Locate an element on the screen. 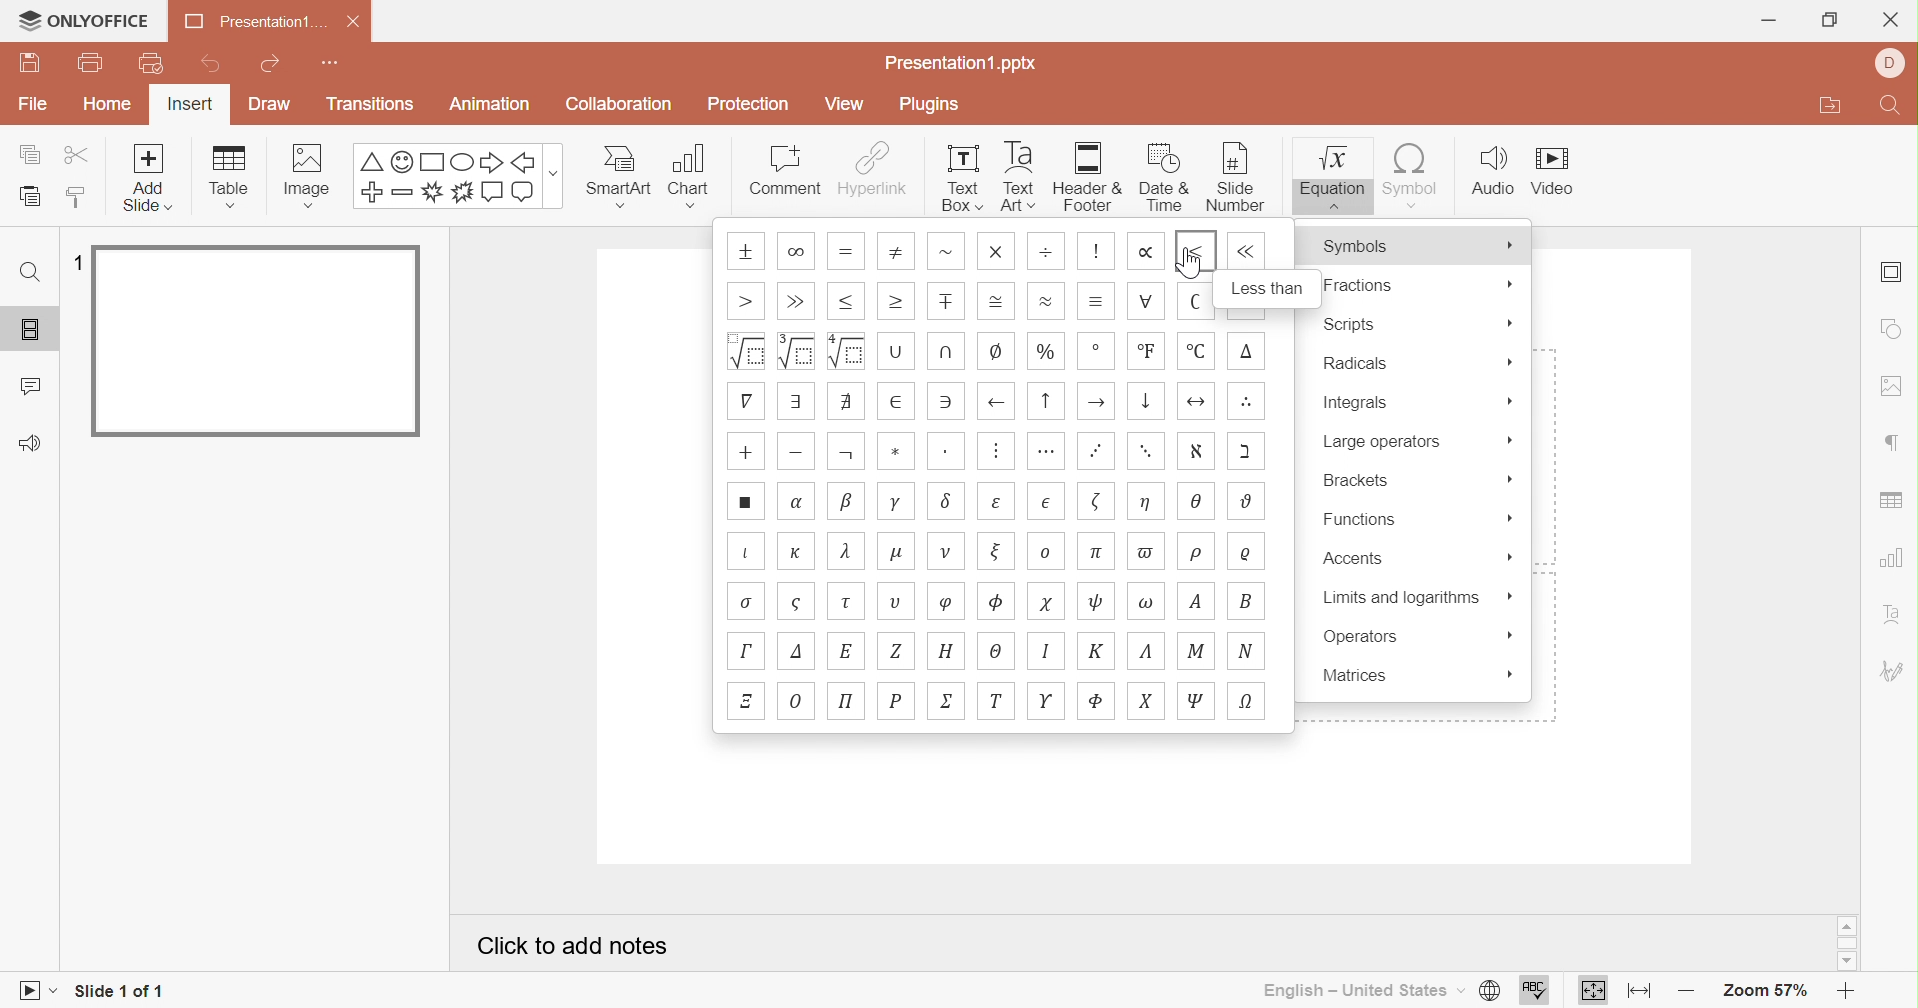 This screenshot has width=1918, height=1008. Zoom 57% is located at coordinates (1762, 989).